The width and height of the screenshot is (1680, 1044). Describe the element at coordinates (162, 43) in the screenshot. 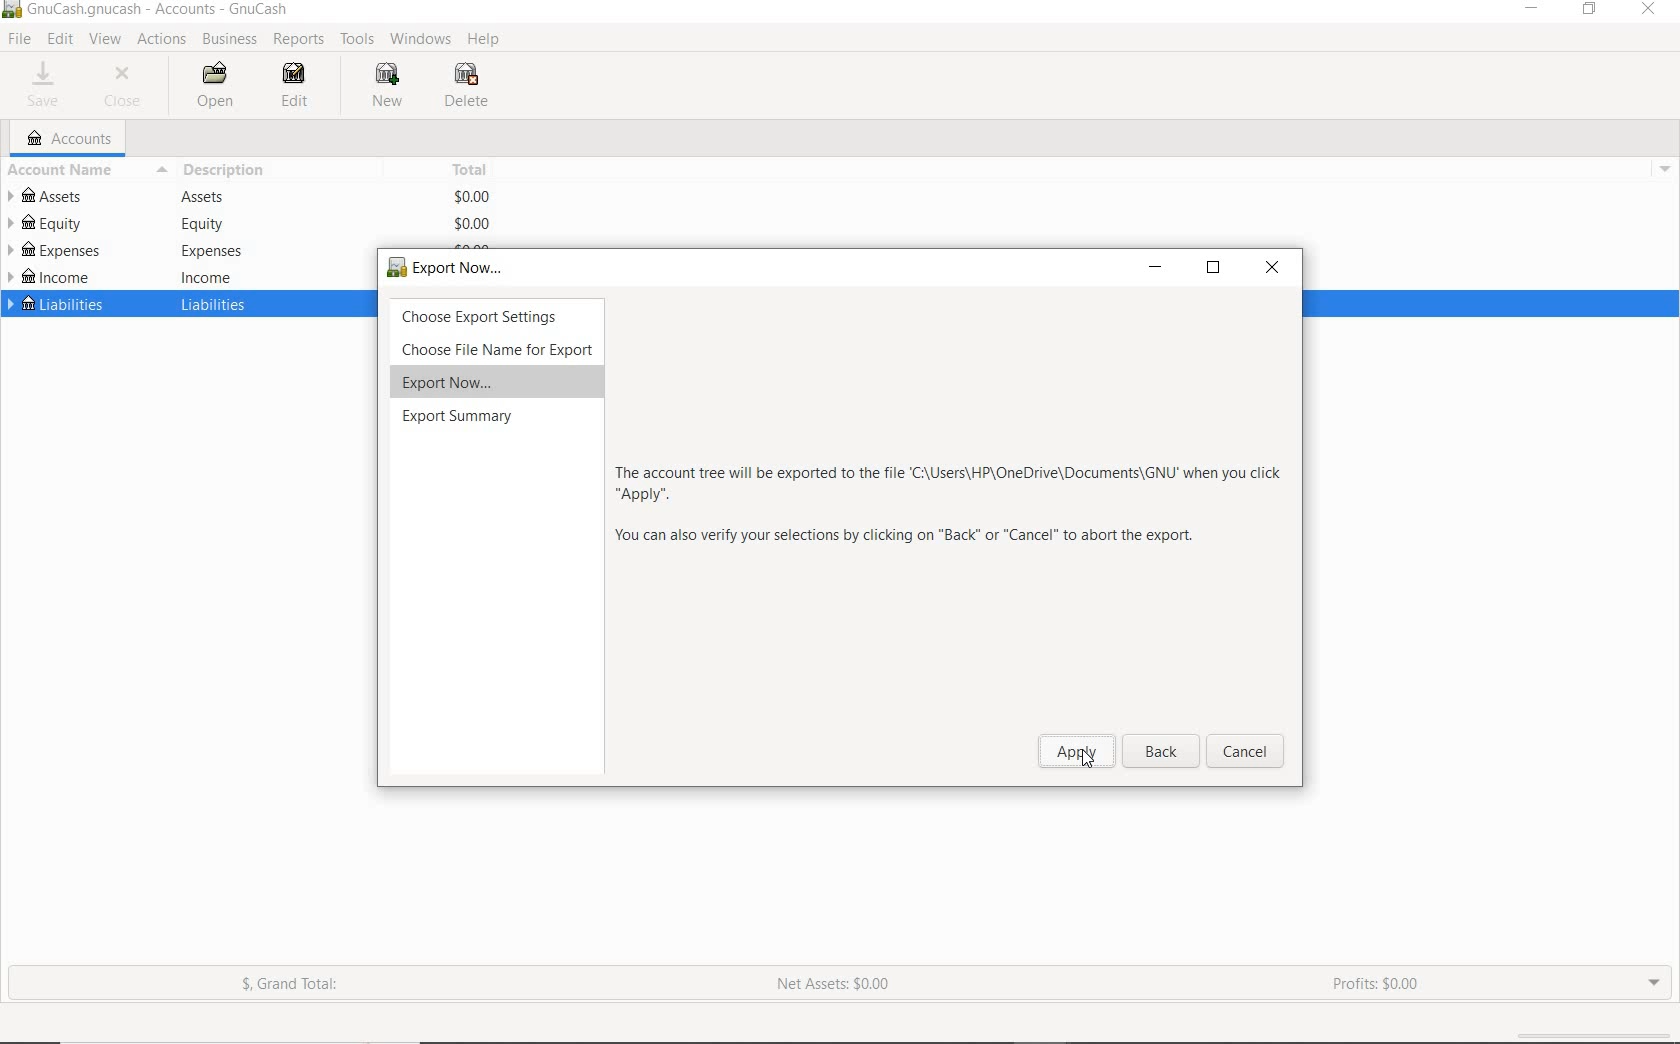

I see `ACTIONS` at that location.